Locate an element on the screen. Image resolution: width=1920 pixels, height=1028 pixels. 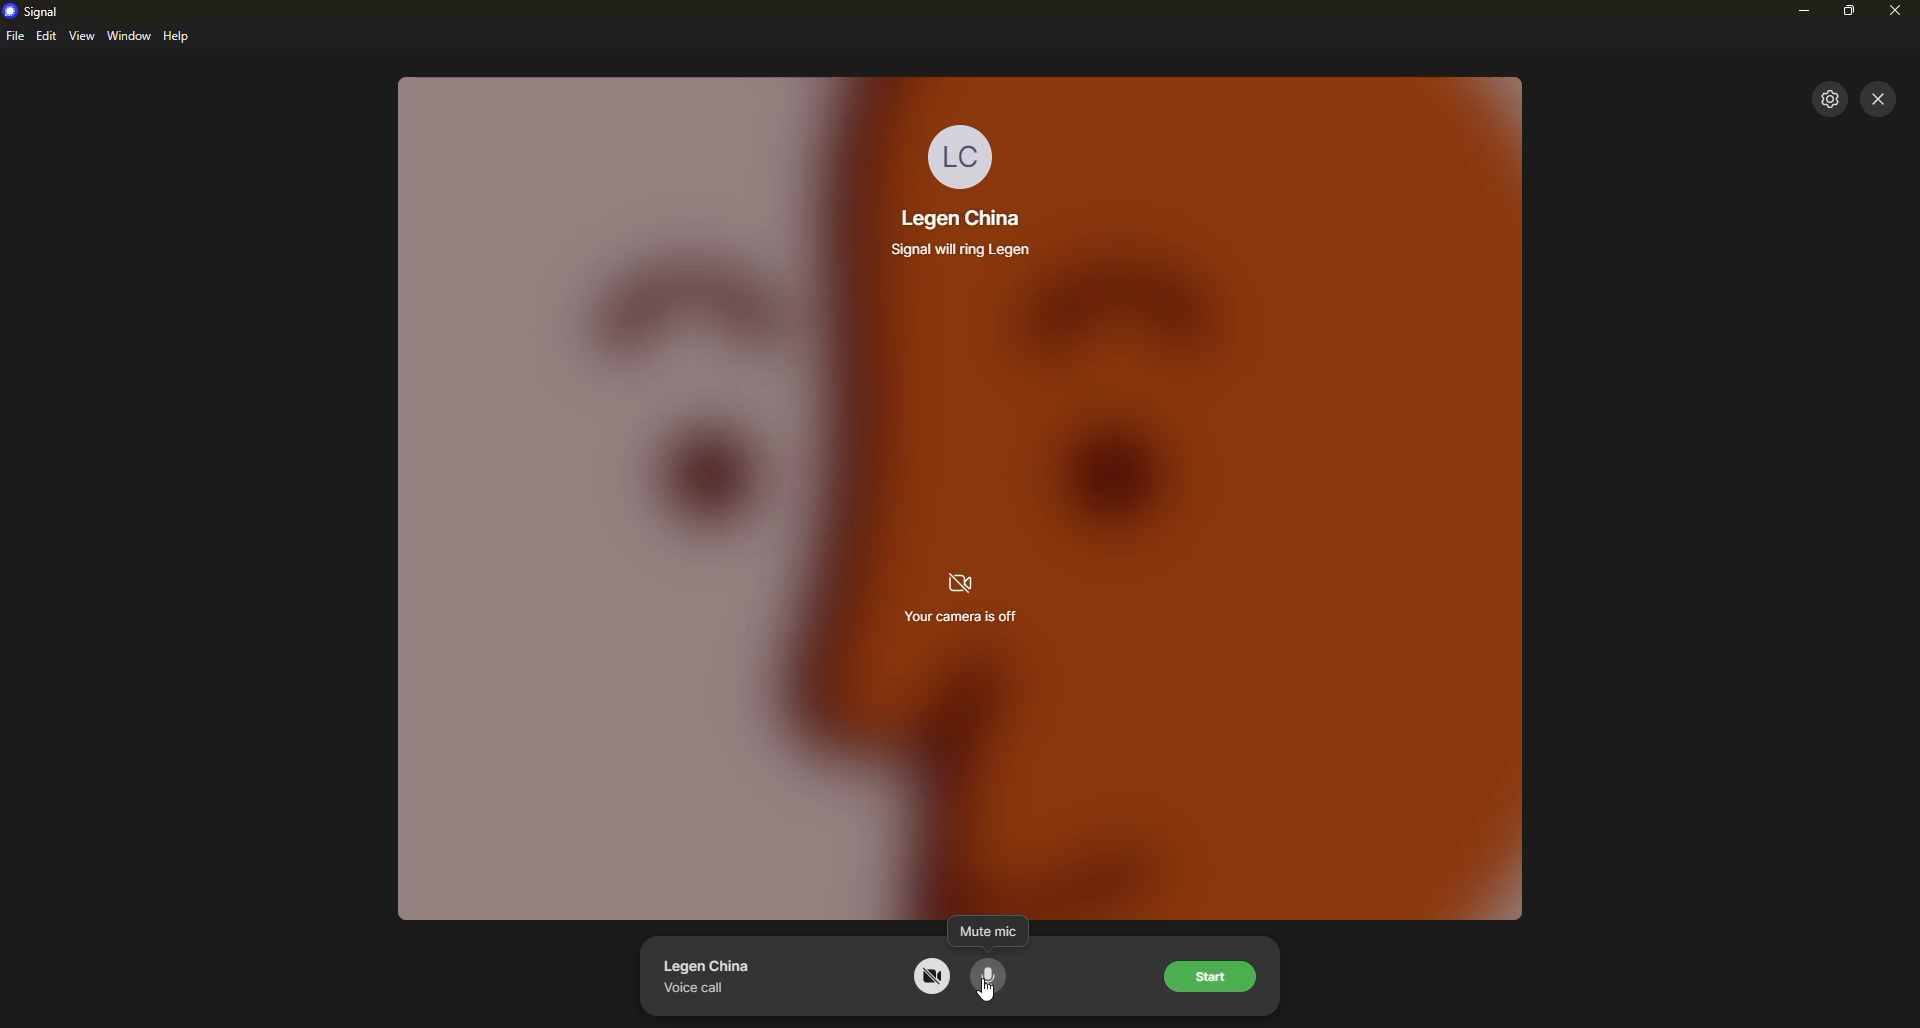
close is located at coordinates (1898, 12).